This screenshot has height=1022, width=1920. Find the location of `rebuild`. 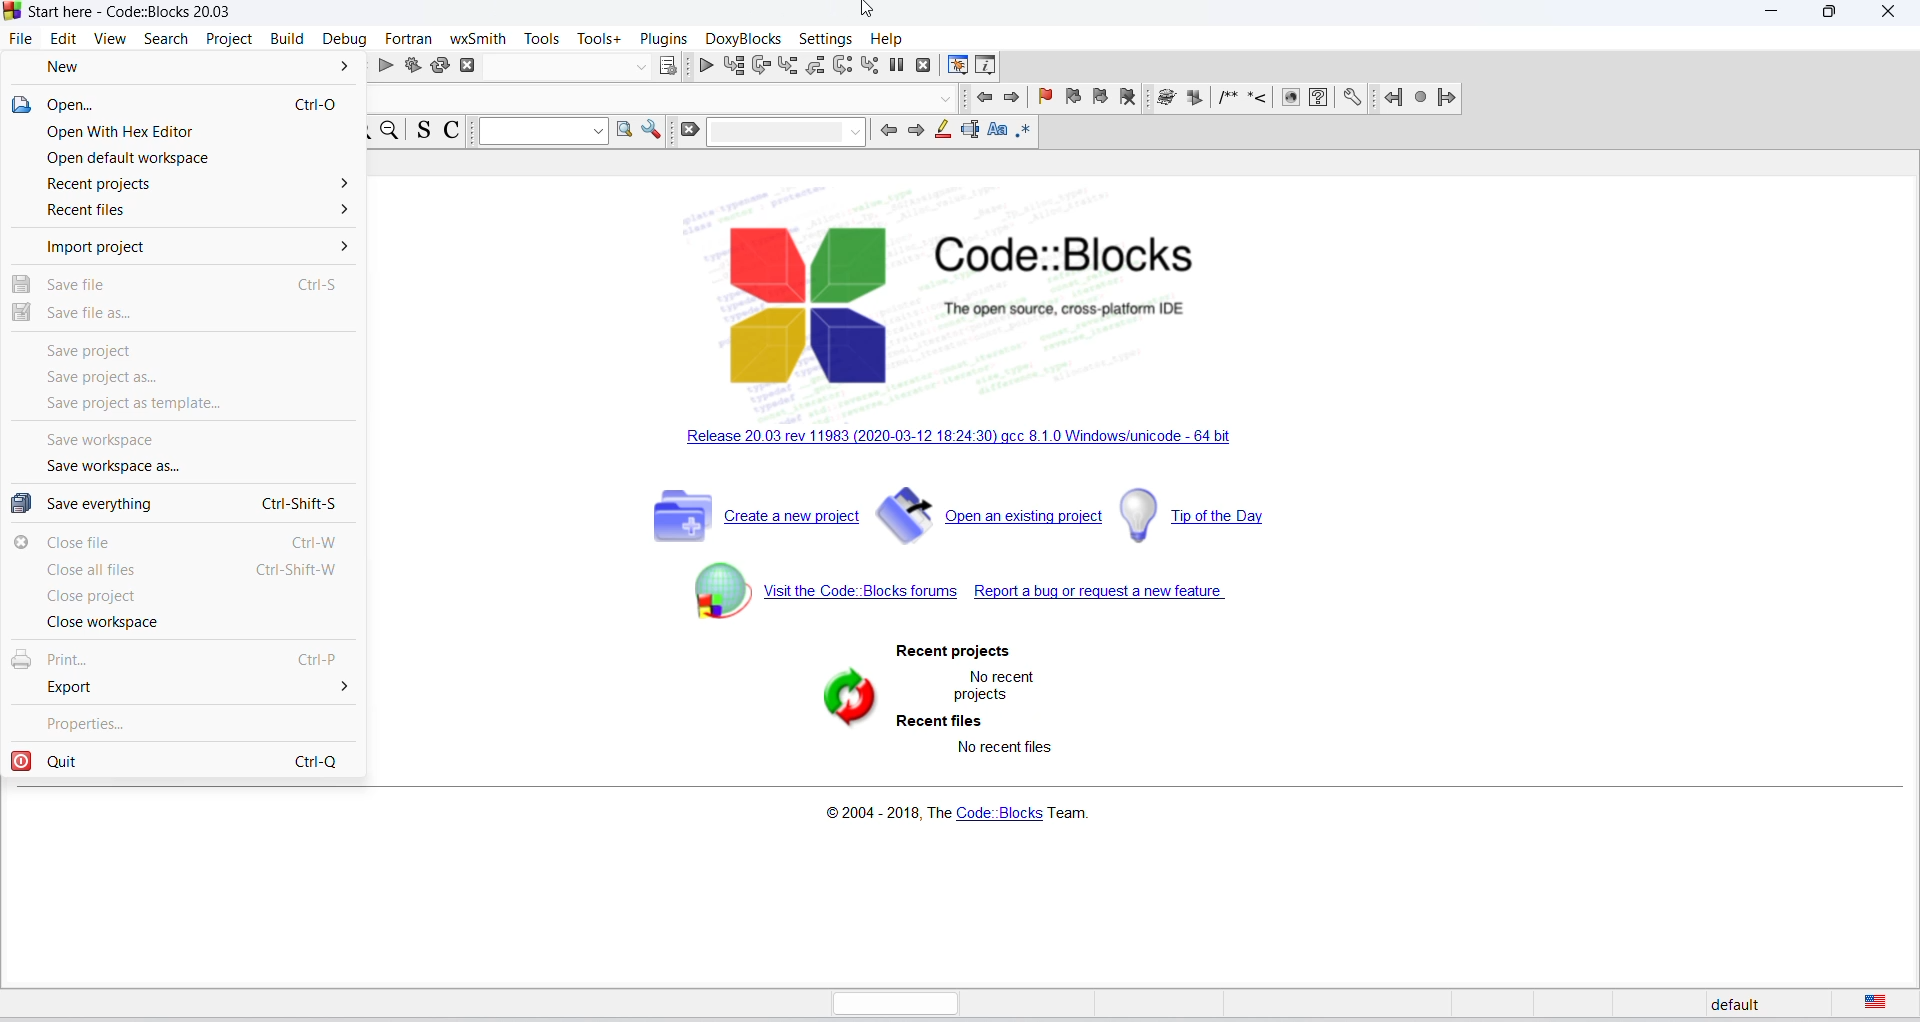

rebuild is located at coordinates (439, 68).